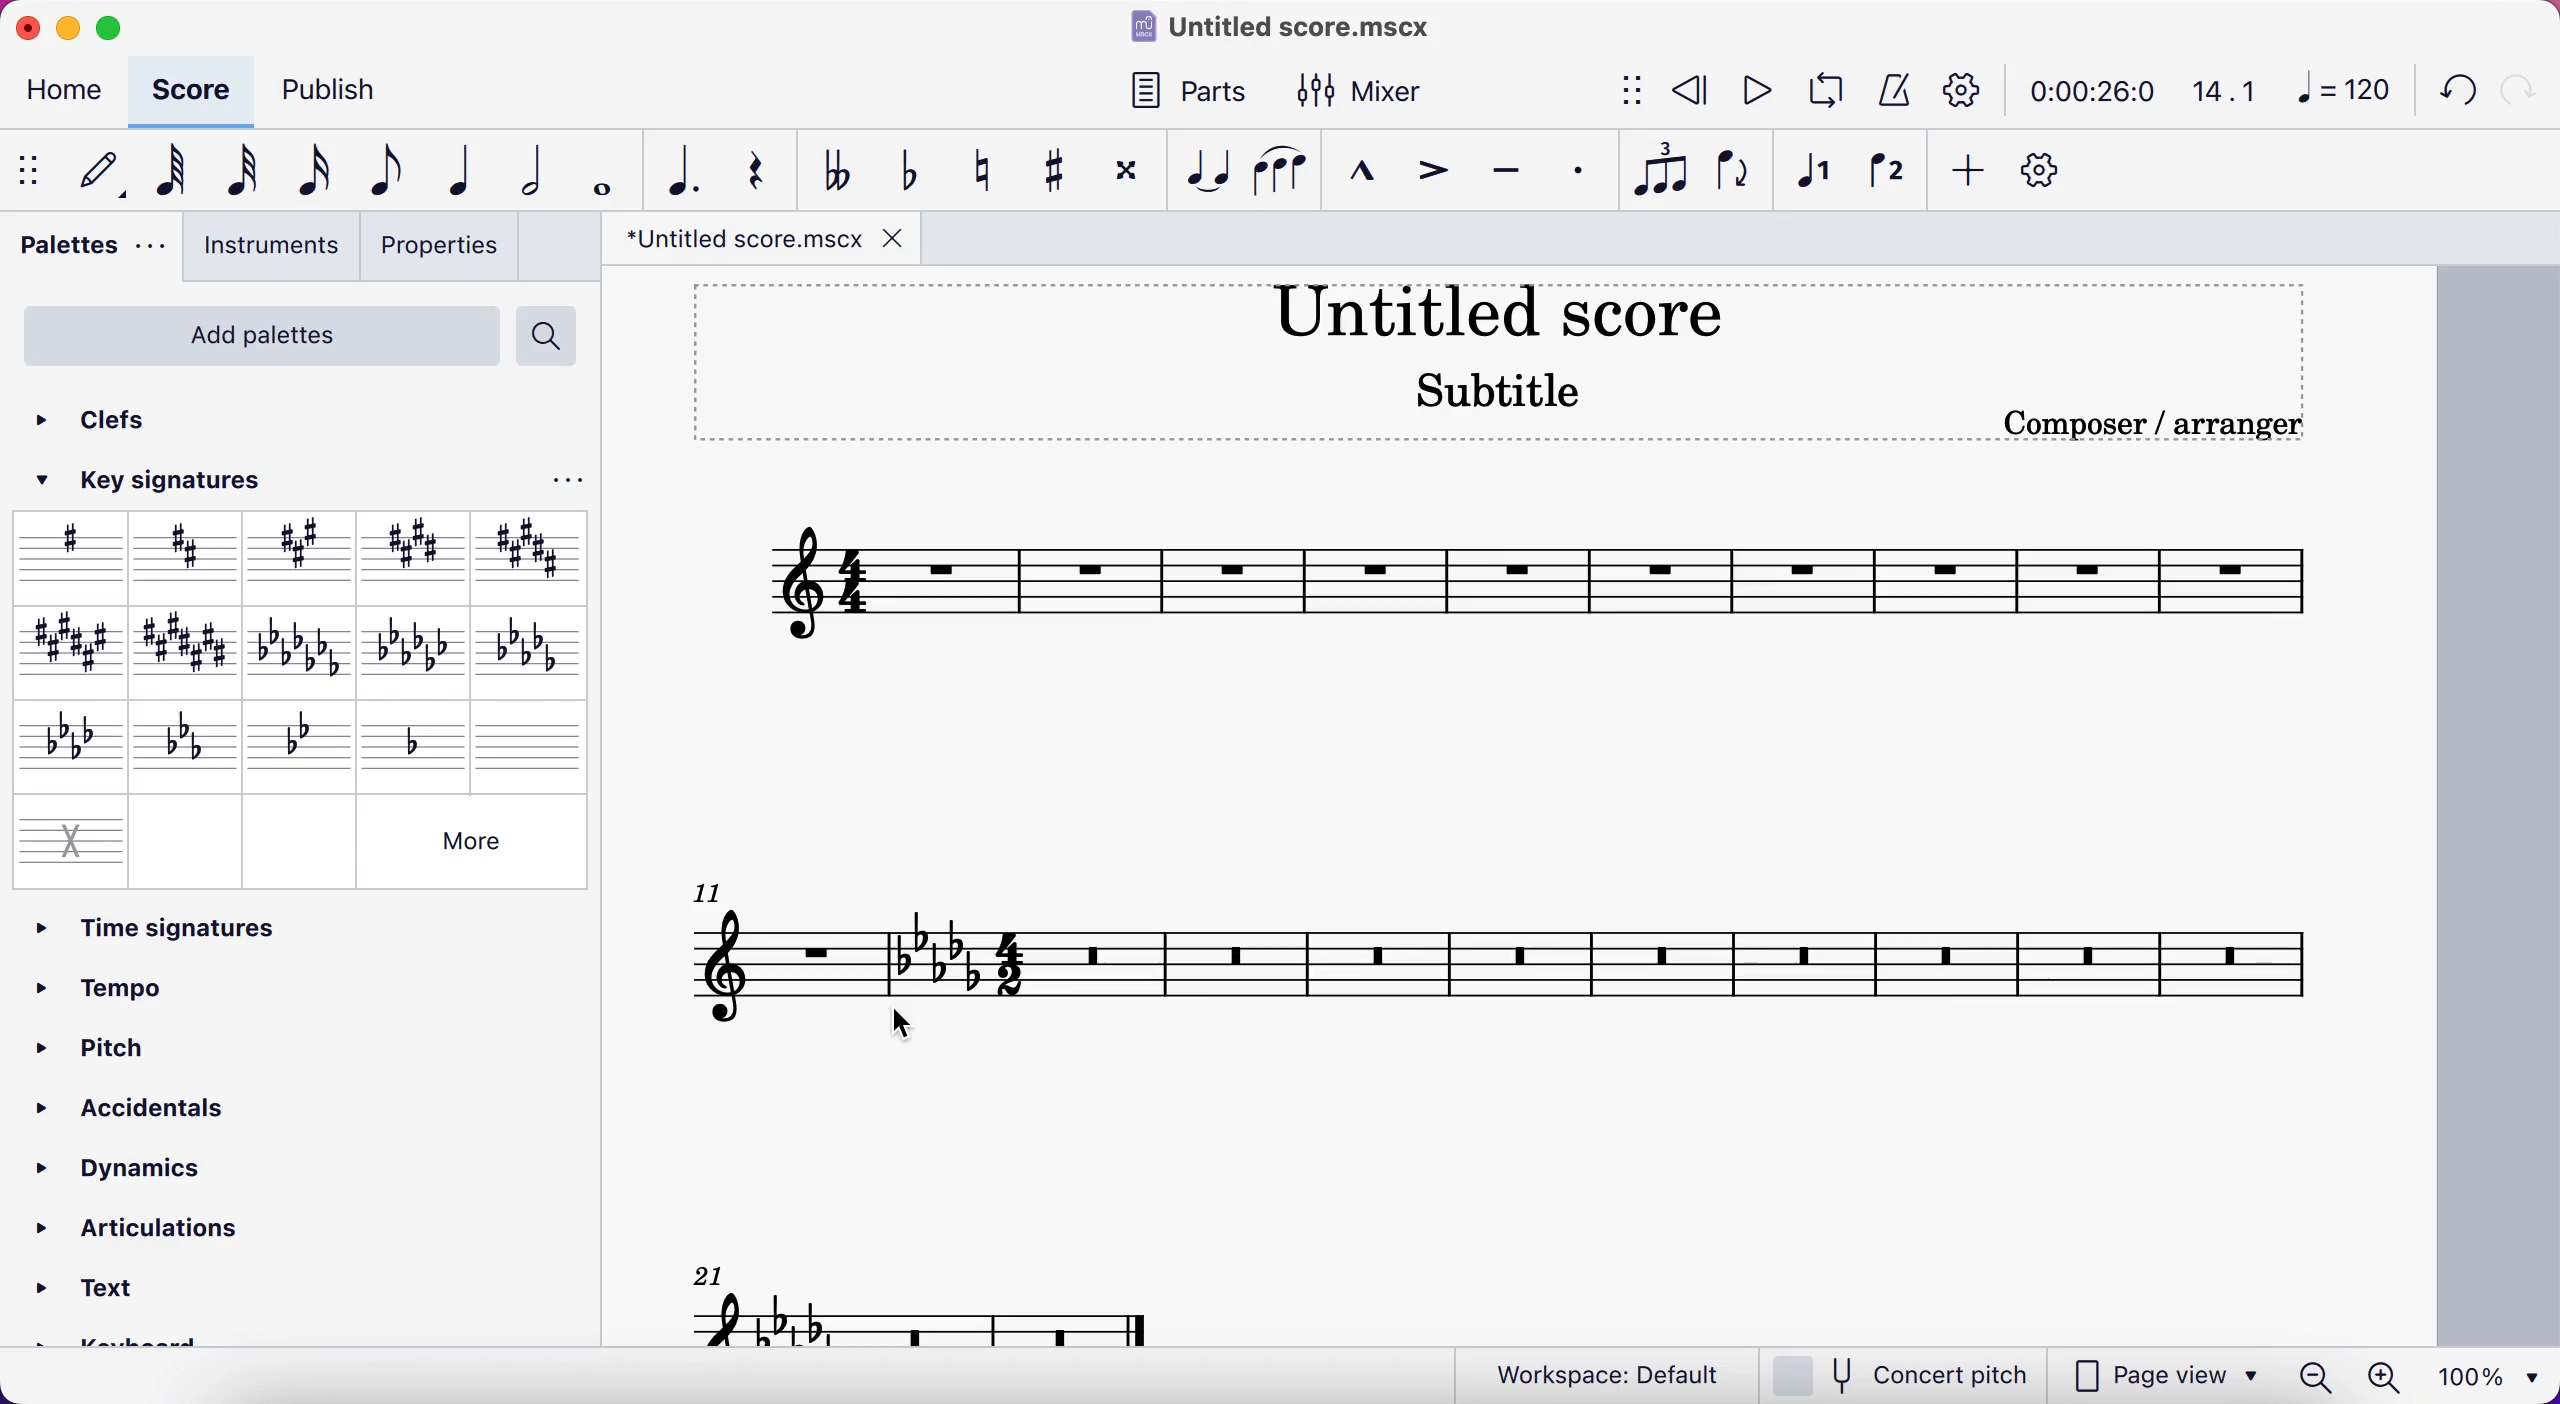 The height and width of the screenshot is (1404, 2560). I want to click on articulations, so click(142, 1233).